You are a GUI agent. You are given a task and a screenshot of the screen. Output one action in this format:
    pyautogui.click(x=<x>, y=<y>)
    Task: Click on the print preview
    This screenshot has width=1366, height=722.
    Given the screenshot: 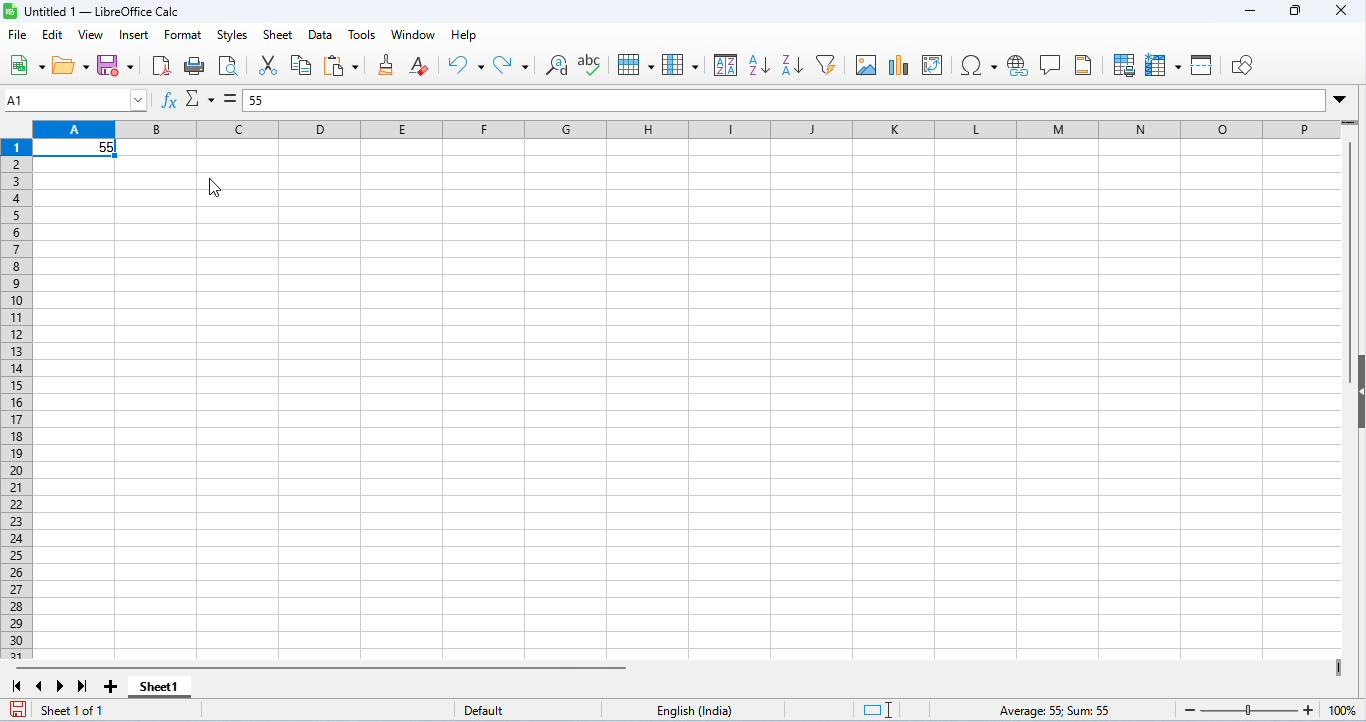 What is the action you would take?
    pyautogui.click(x=230, y=67)
    